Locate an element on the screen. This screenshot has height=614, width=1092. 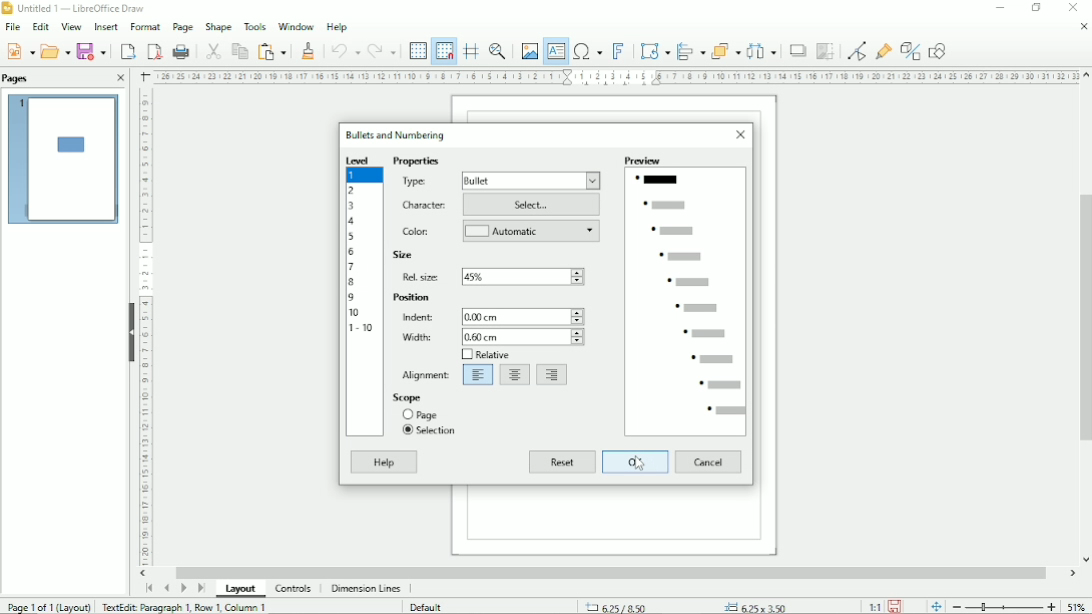
Size is located at coordinates (403, 256).